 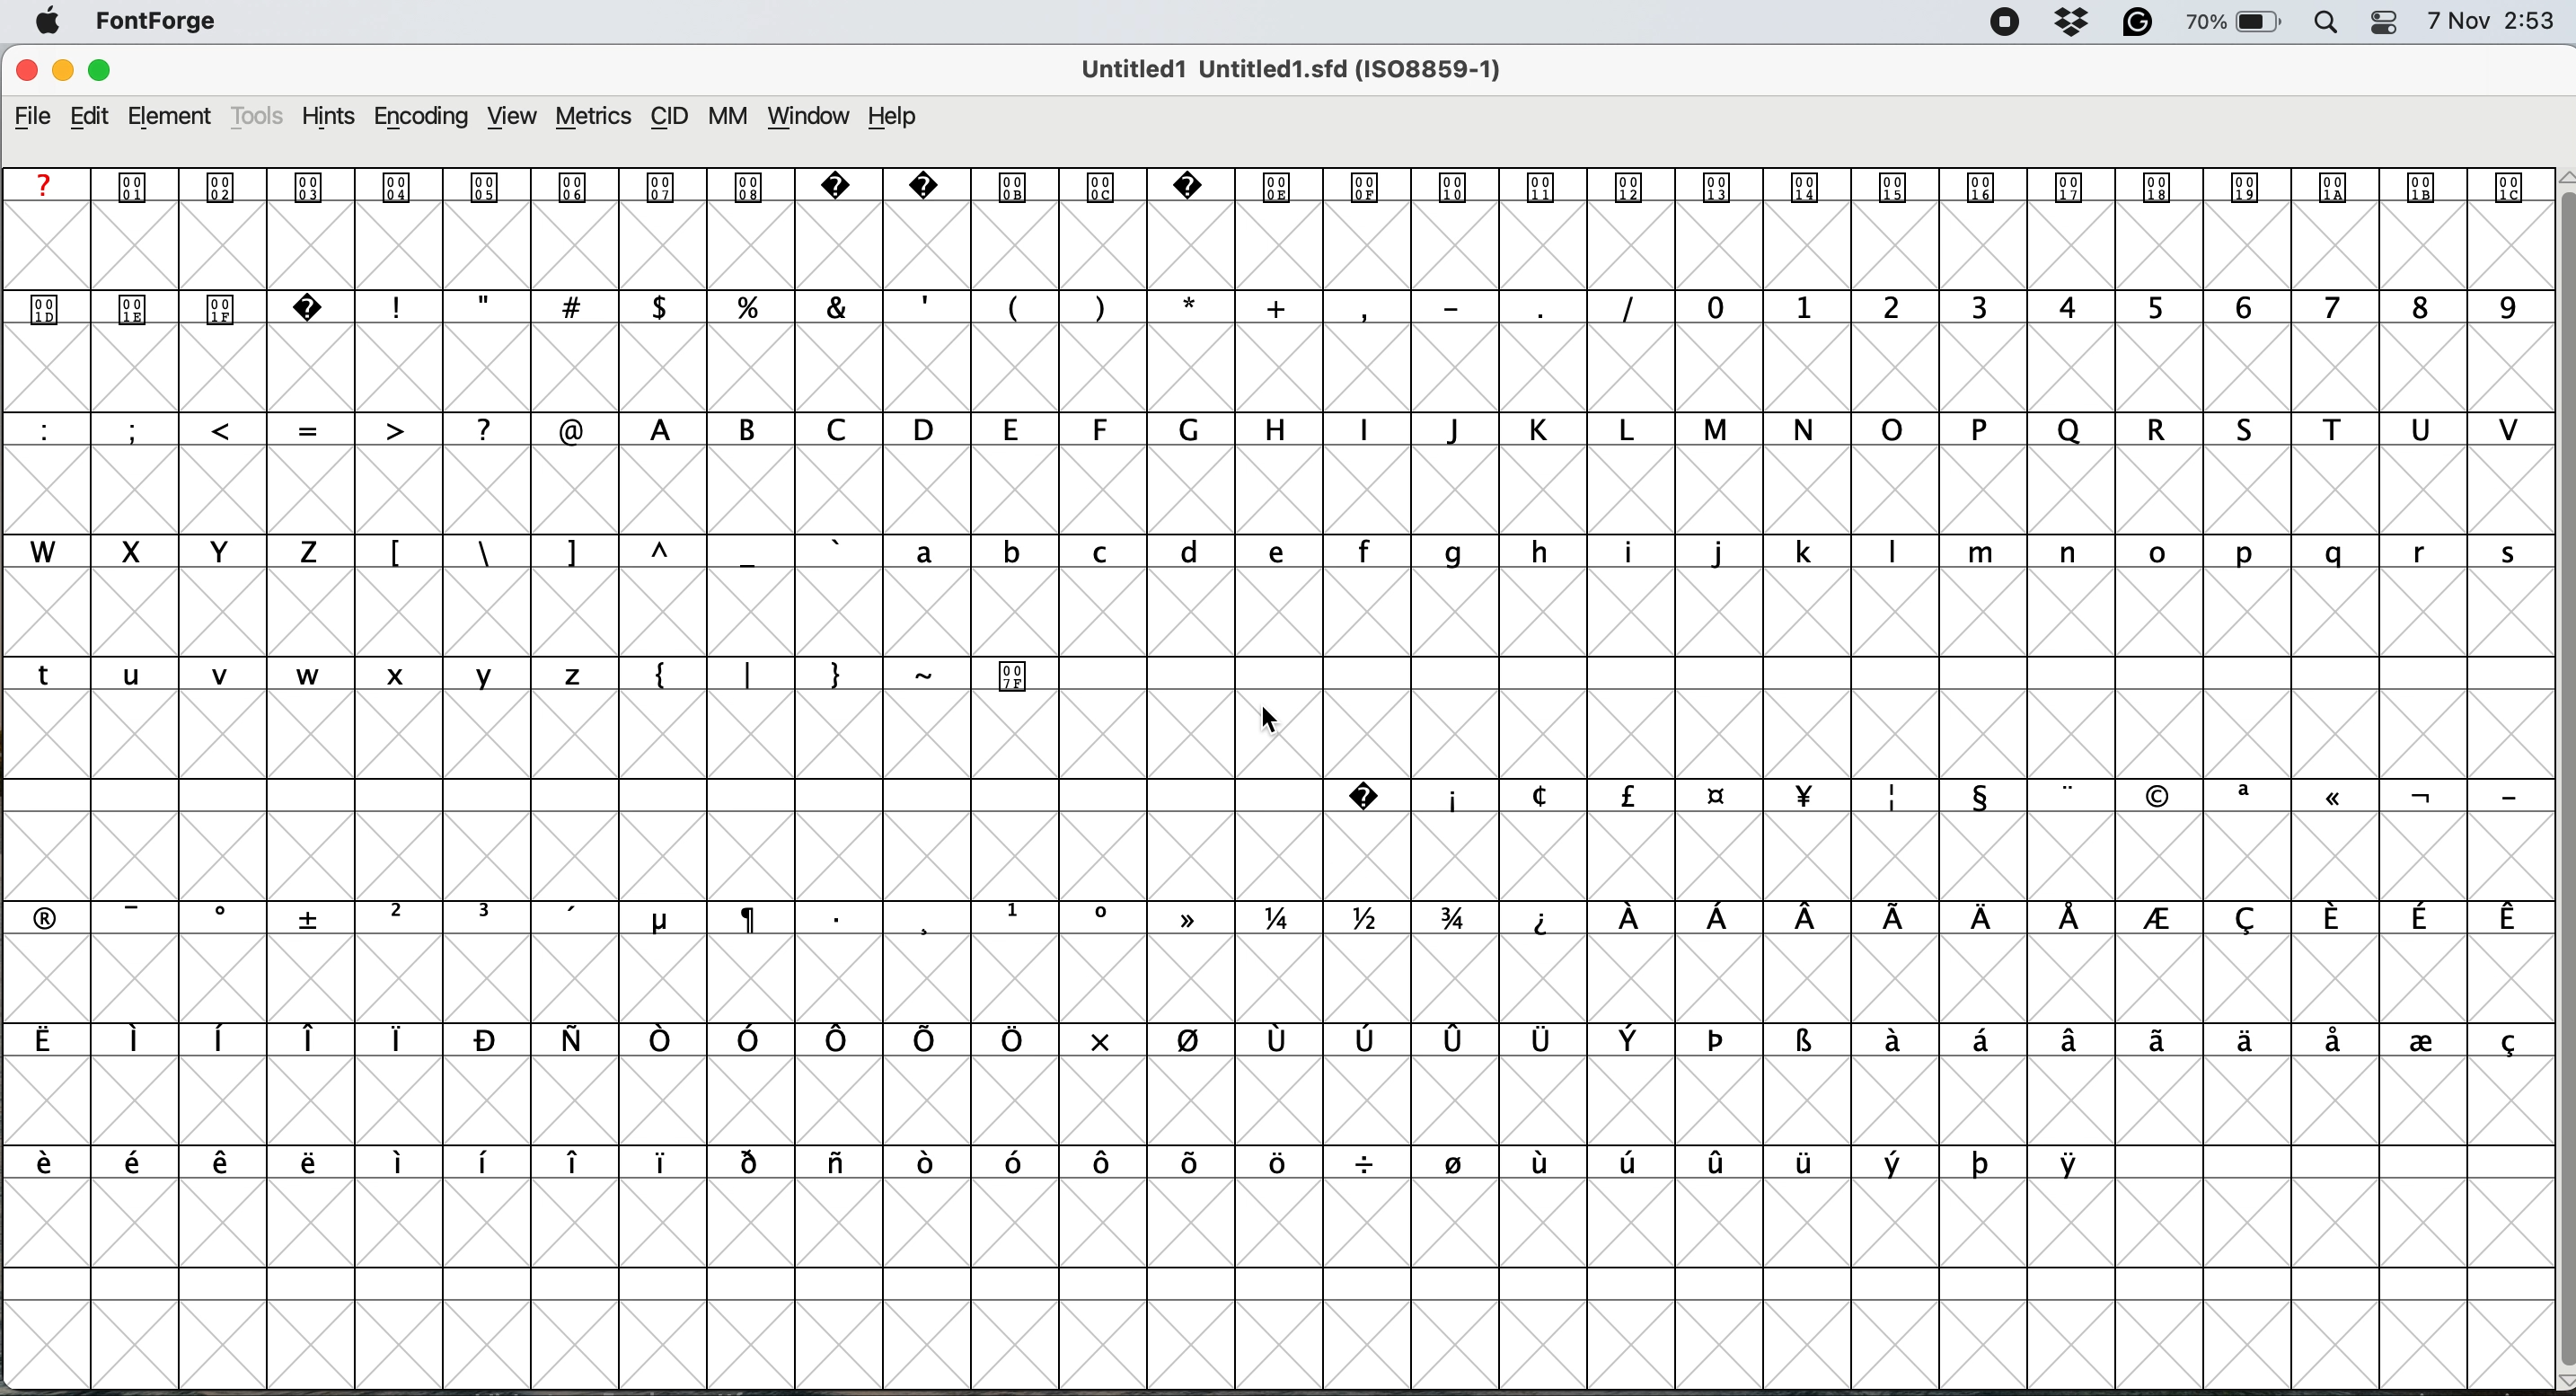 What do you see at coordinates (1269, 917) in the screenshot?
I see `special characters` at bounding box center [1269, 917].